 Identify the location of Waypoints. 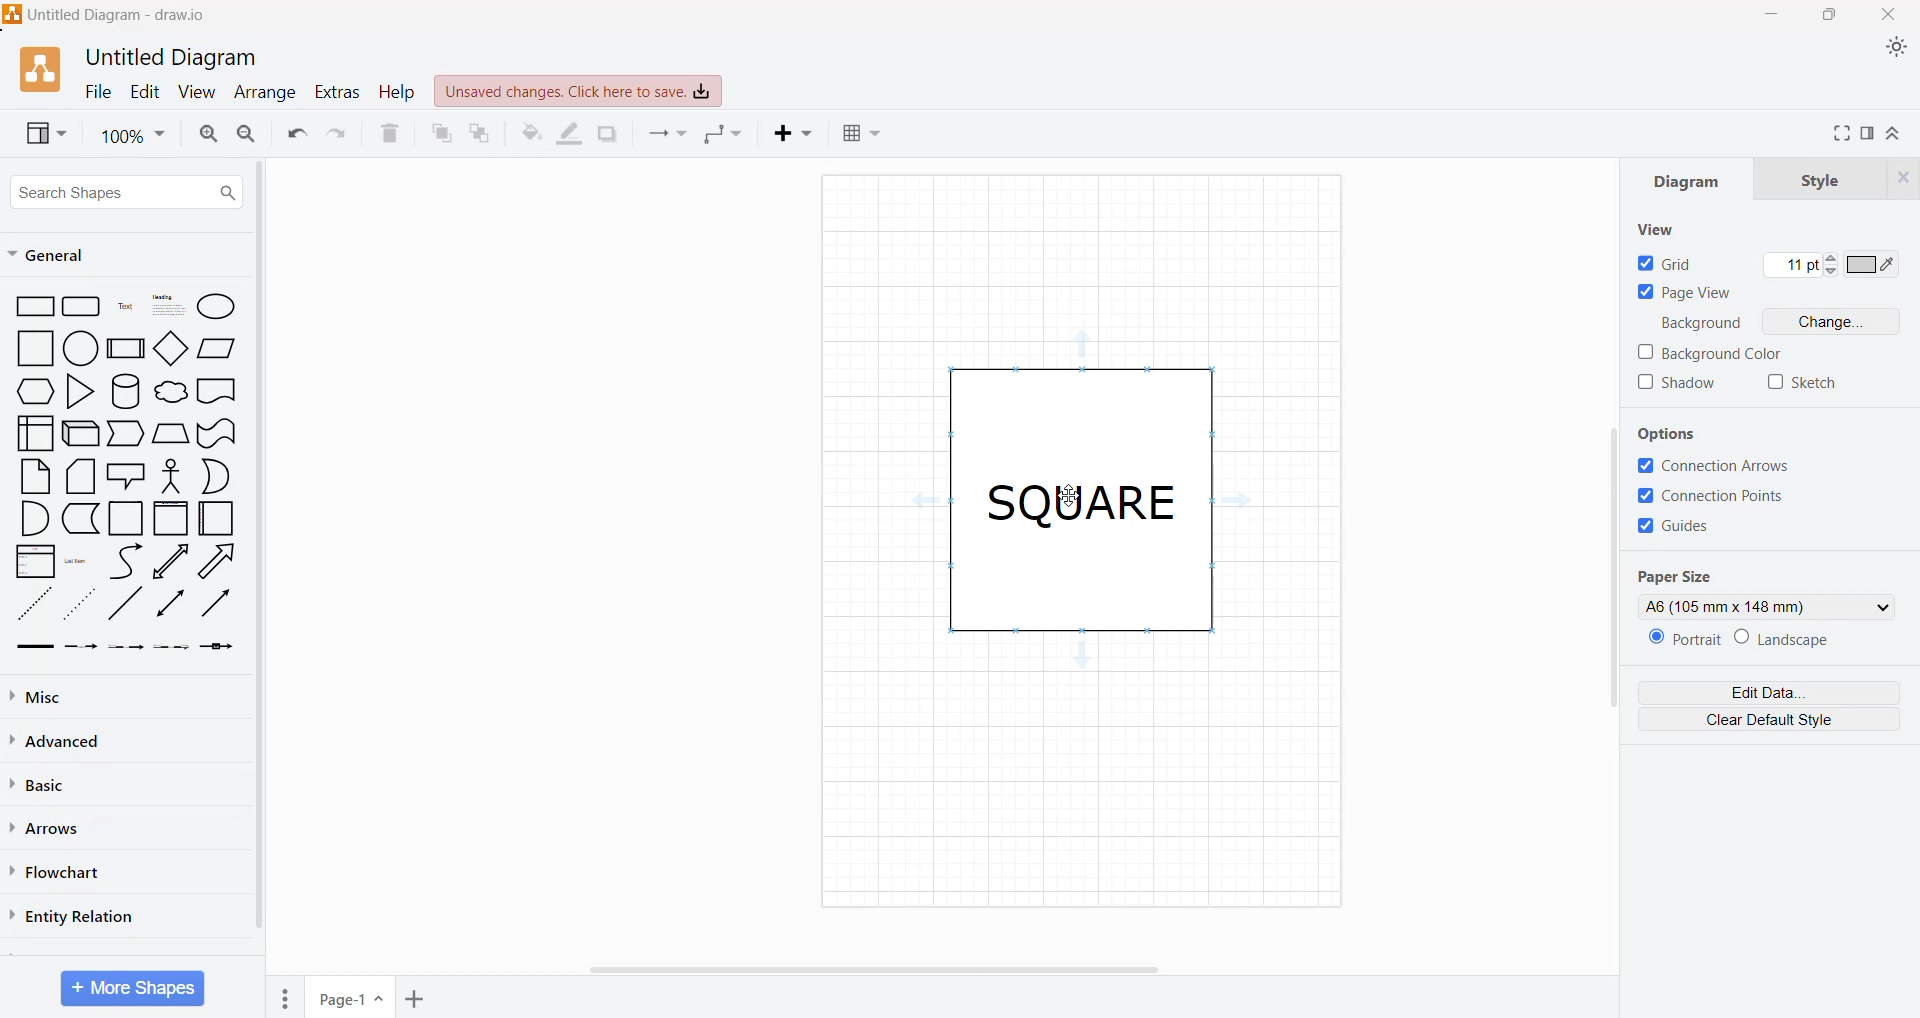
(722, 135).